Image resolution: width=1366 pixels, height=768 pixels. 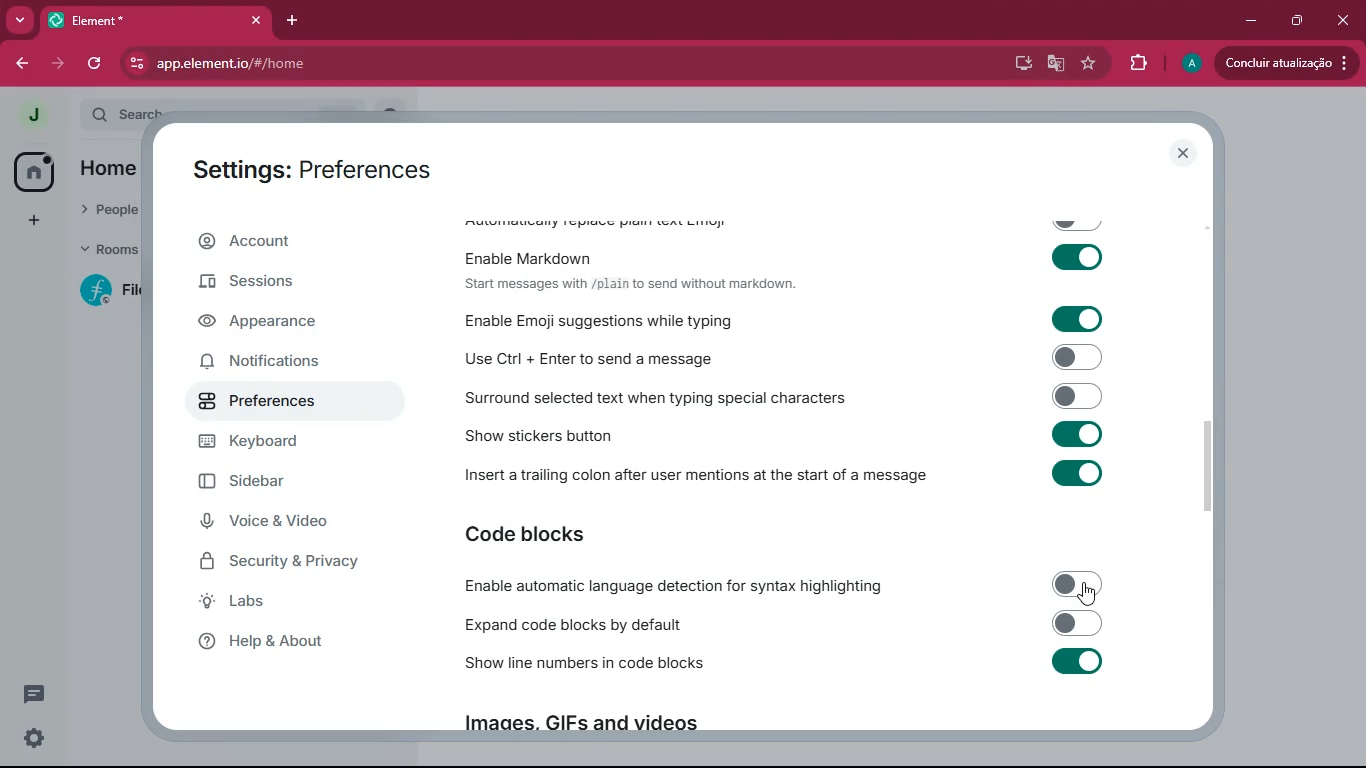 I want to click on settings, so click(x=29, y=740).